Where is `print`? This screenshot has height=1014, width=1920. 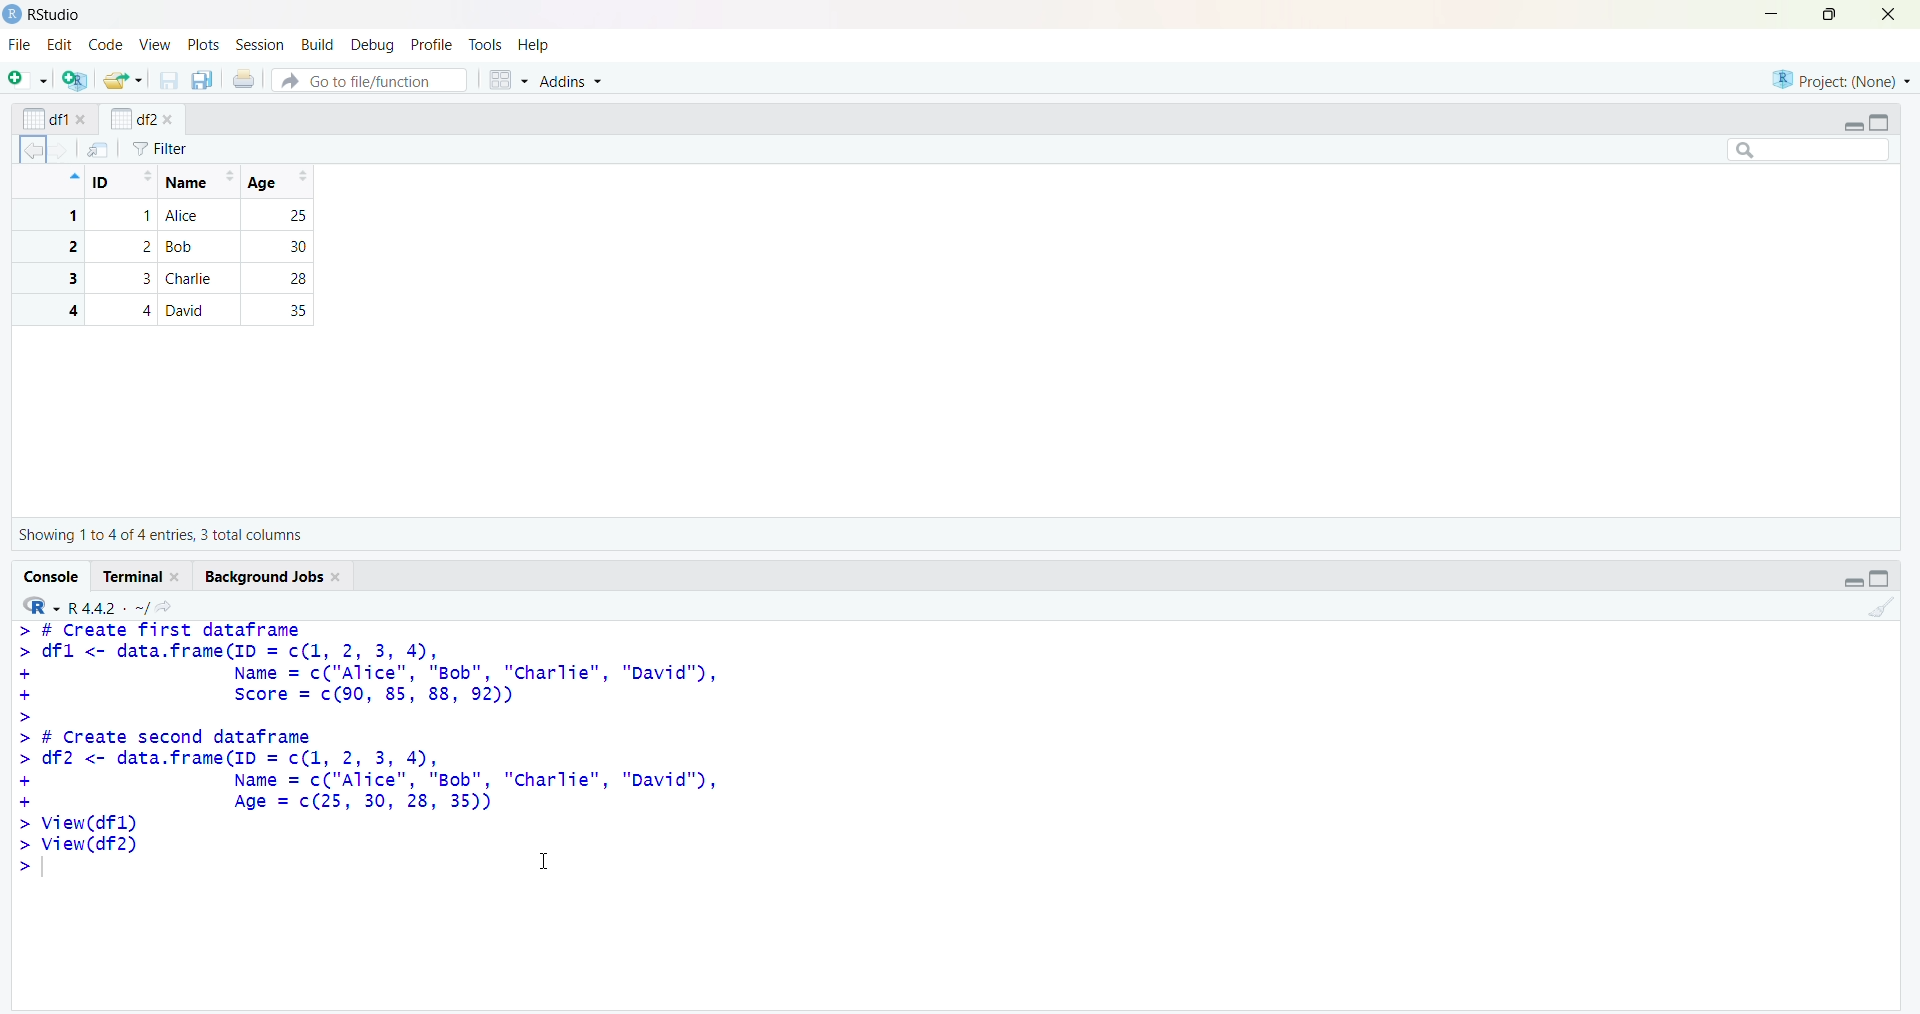
print is located at coordinates (245, 78).